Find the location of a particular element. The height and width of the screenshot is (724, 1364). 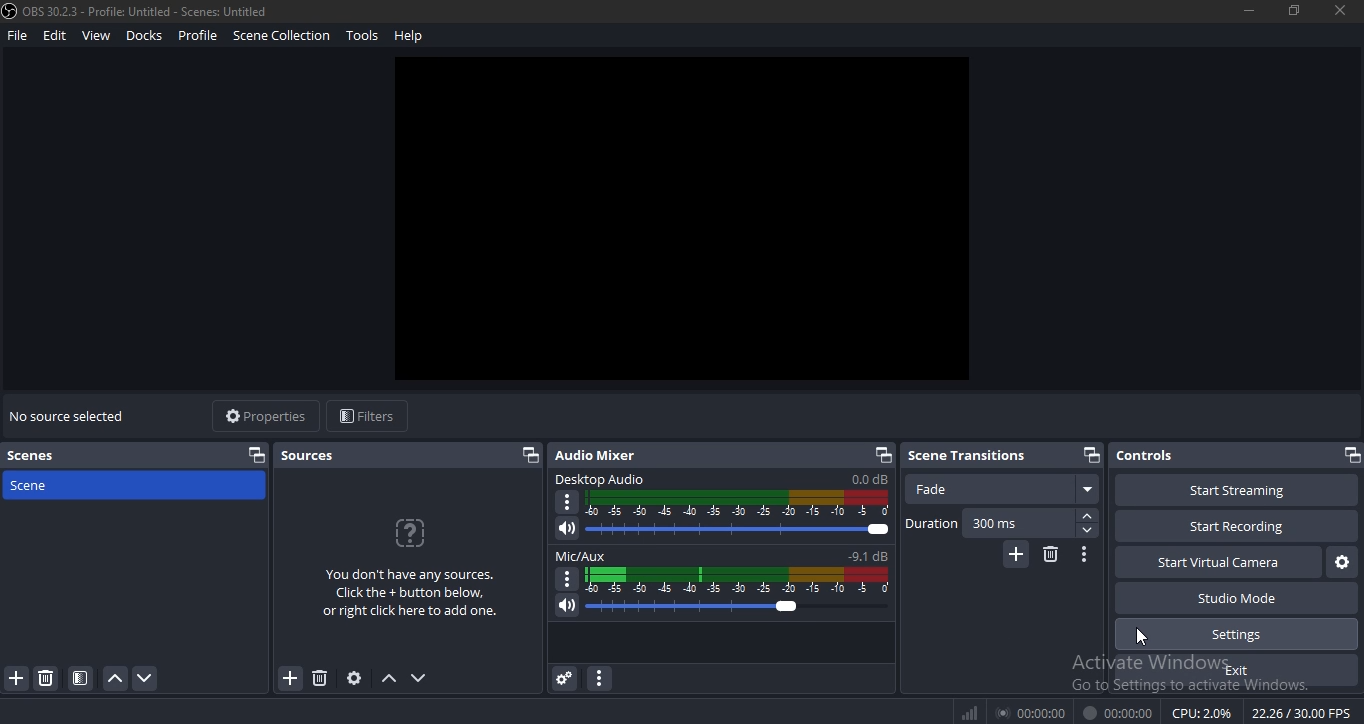

docks is located at coordinates (145, 34).